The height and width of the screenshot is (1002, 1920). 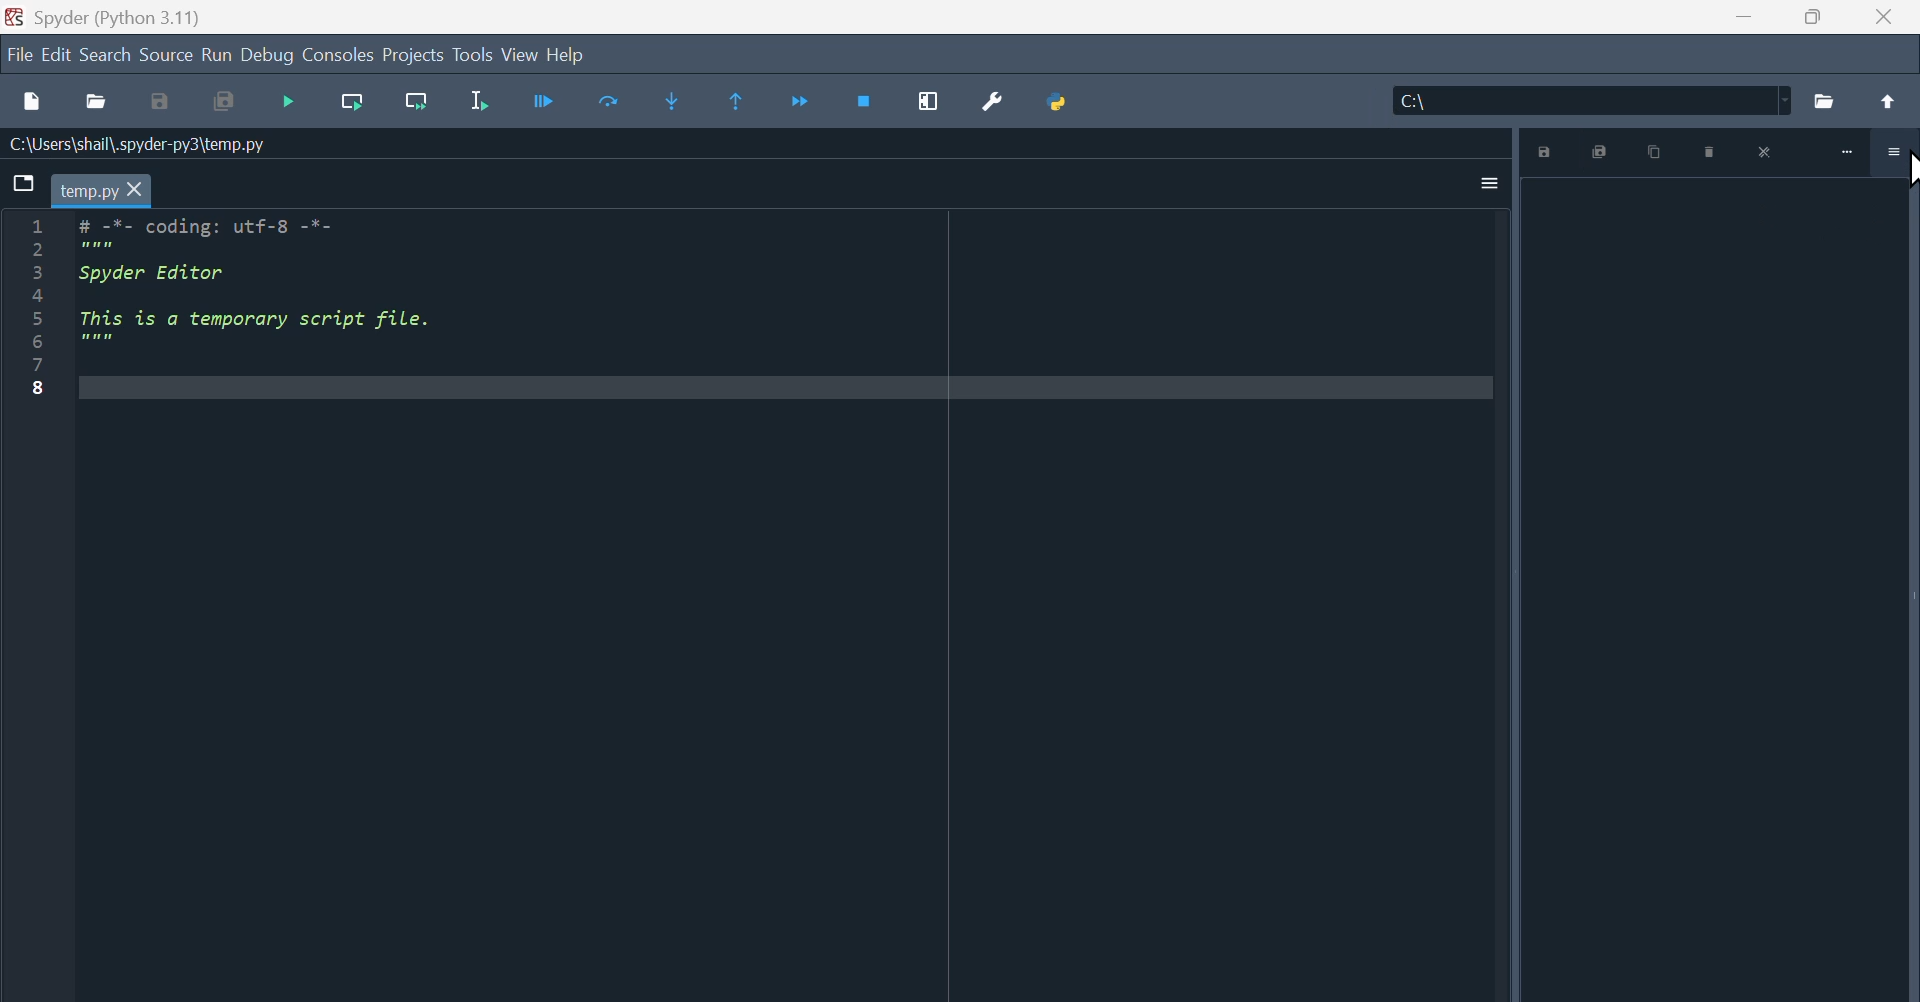 I want to click on save plot as, so click(x=1543, y=151).